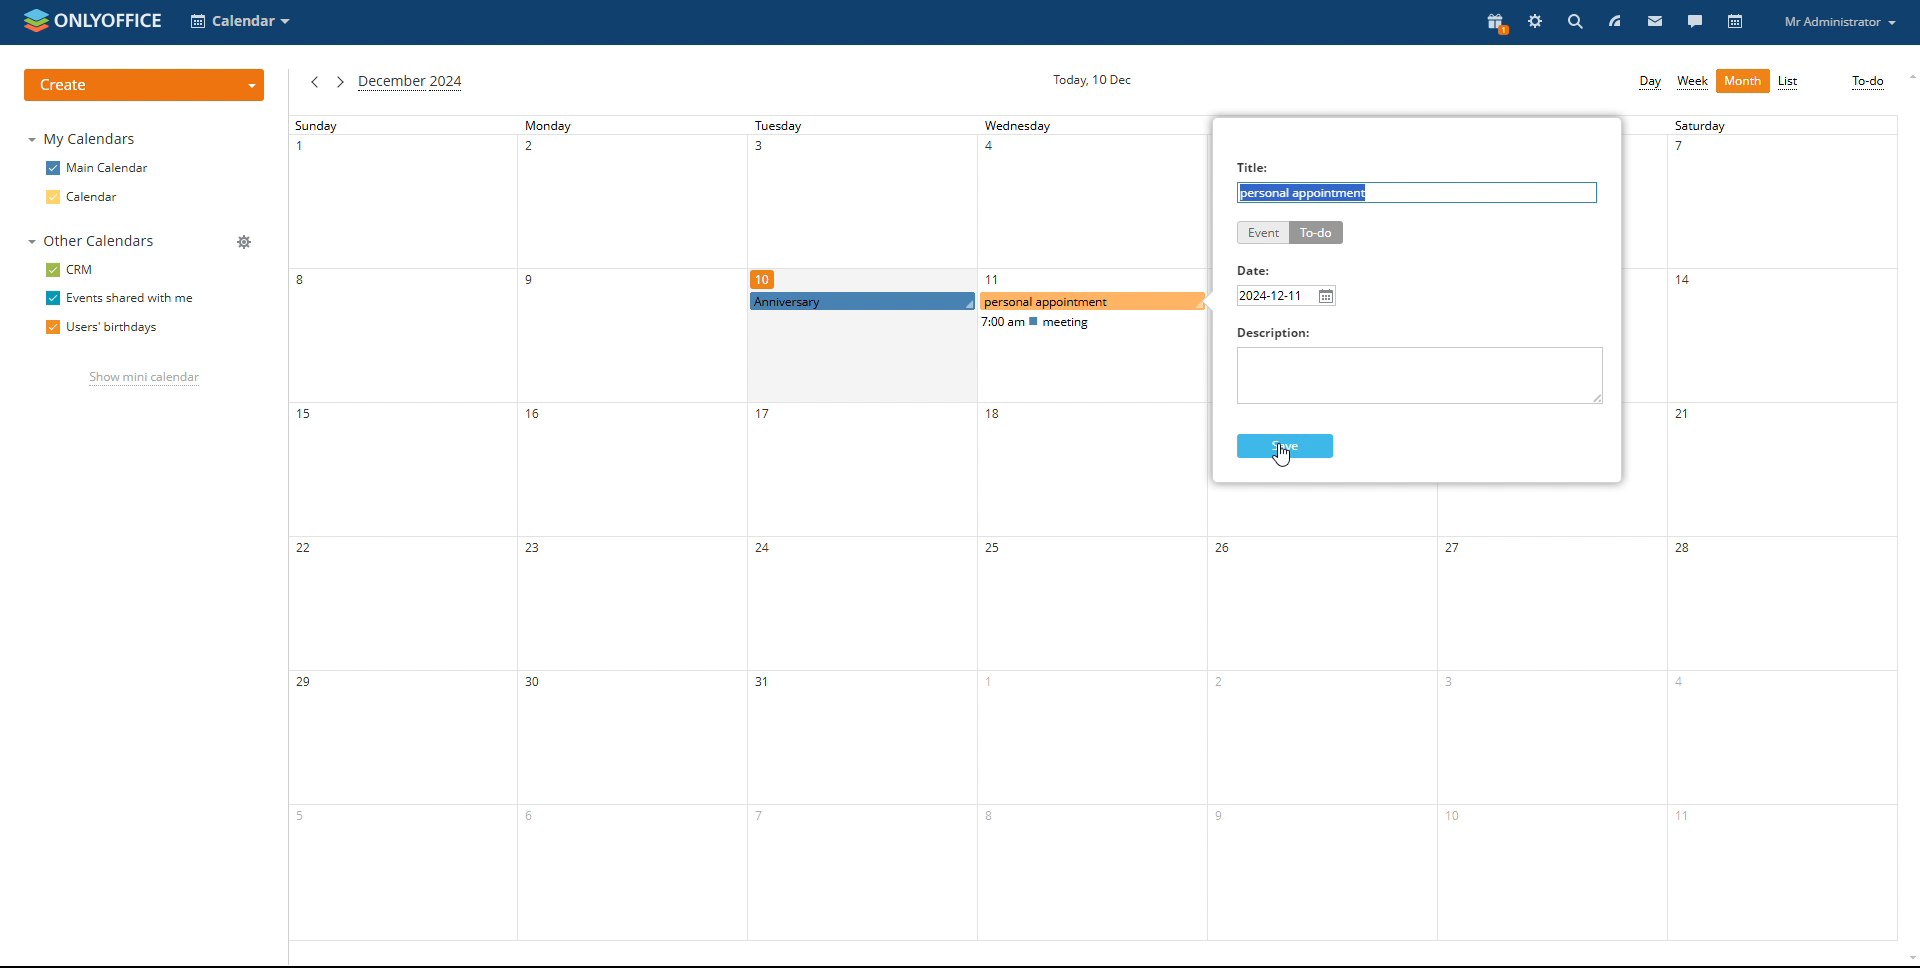 Image resolution: width=1920 pixels, height=968 pixels. What do you see at coordinates (113, 21) in the screenshot?
I see `onlyoffice` at bounding box center [113, 21].